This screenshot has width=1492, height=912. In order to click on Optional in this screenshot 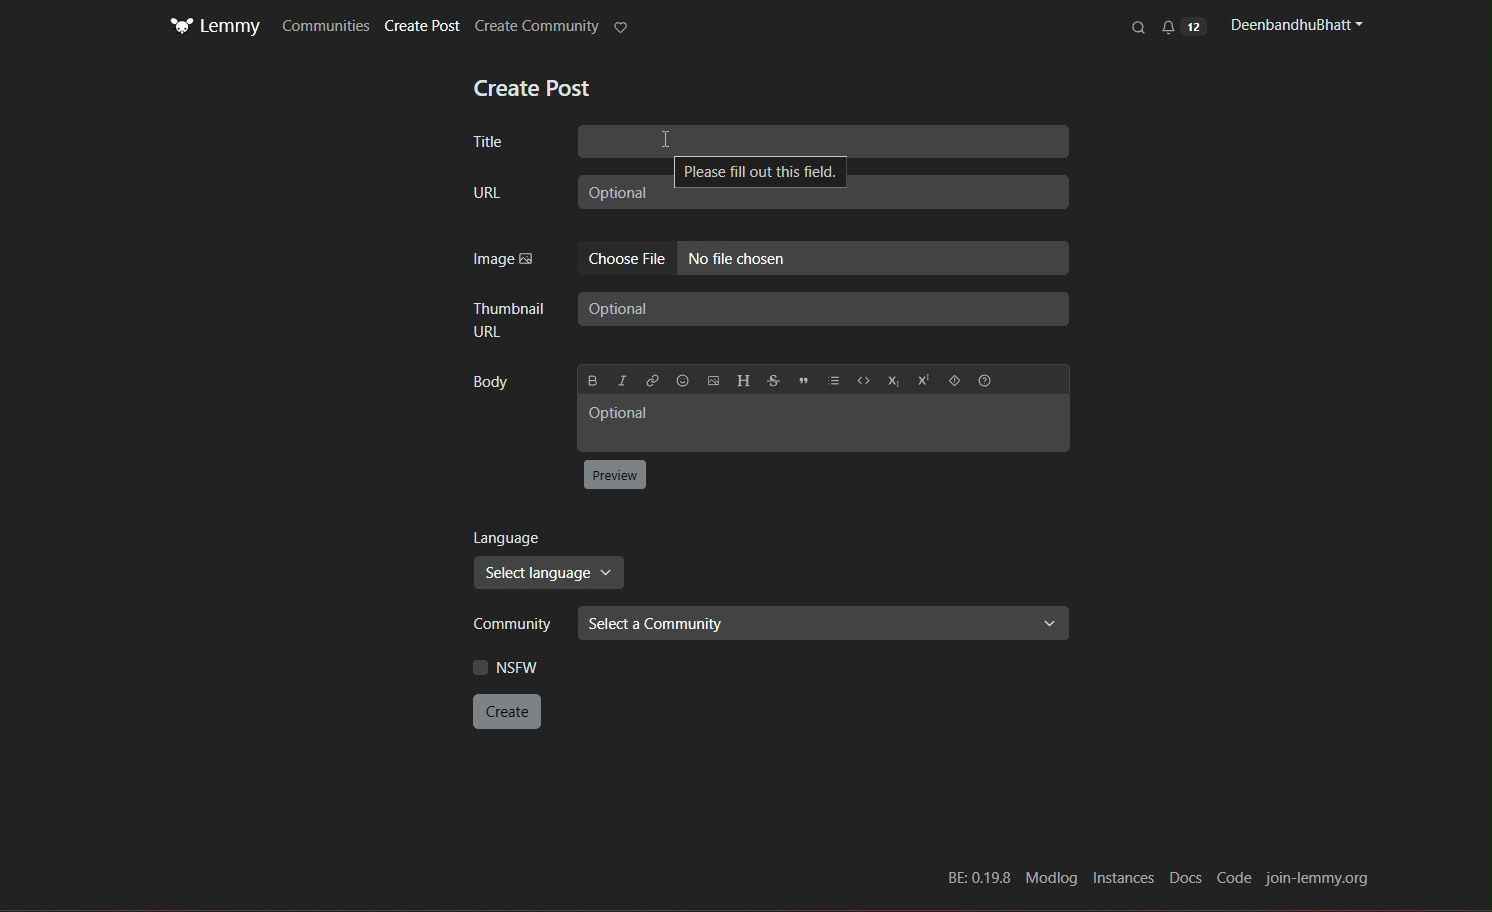, I will do `click(826, 426)`.